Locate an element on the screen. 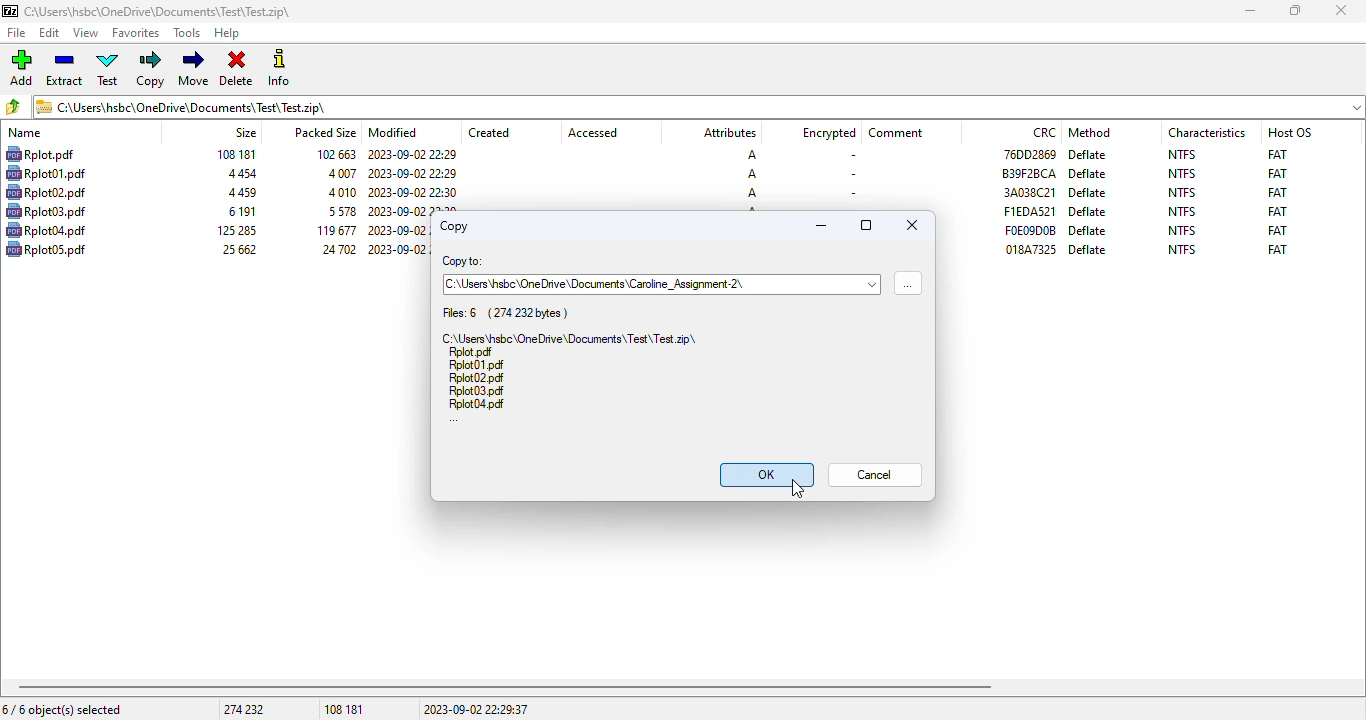 This screenshot has width=1366, height=720. - is located at coordinates (852, 174).